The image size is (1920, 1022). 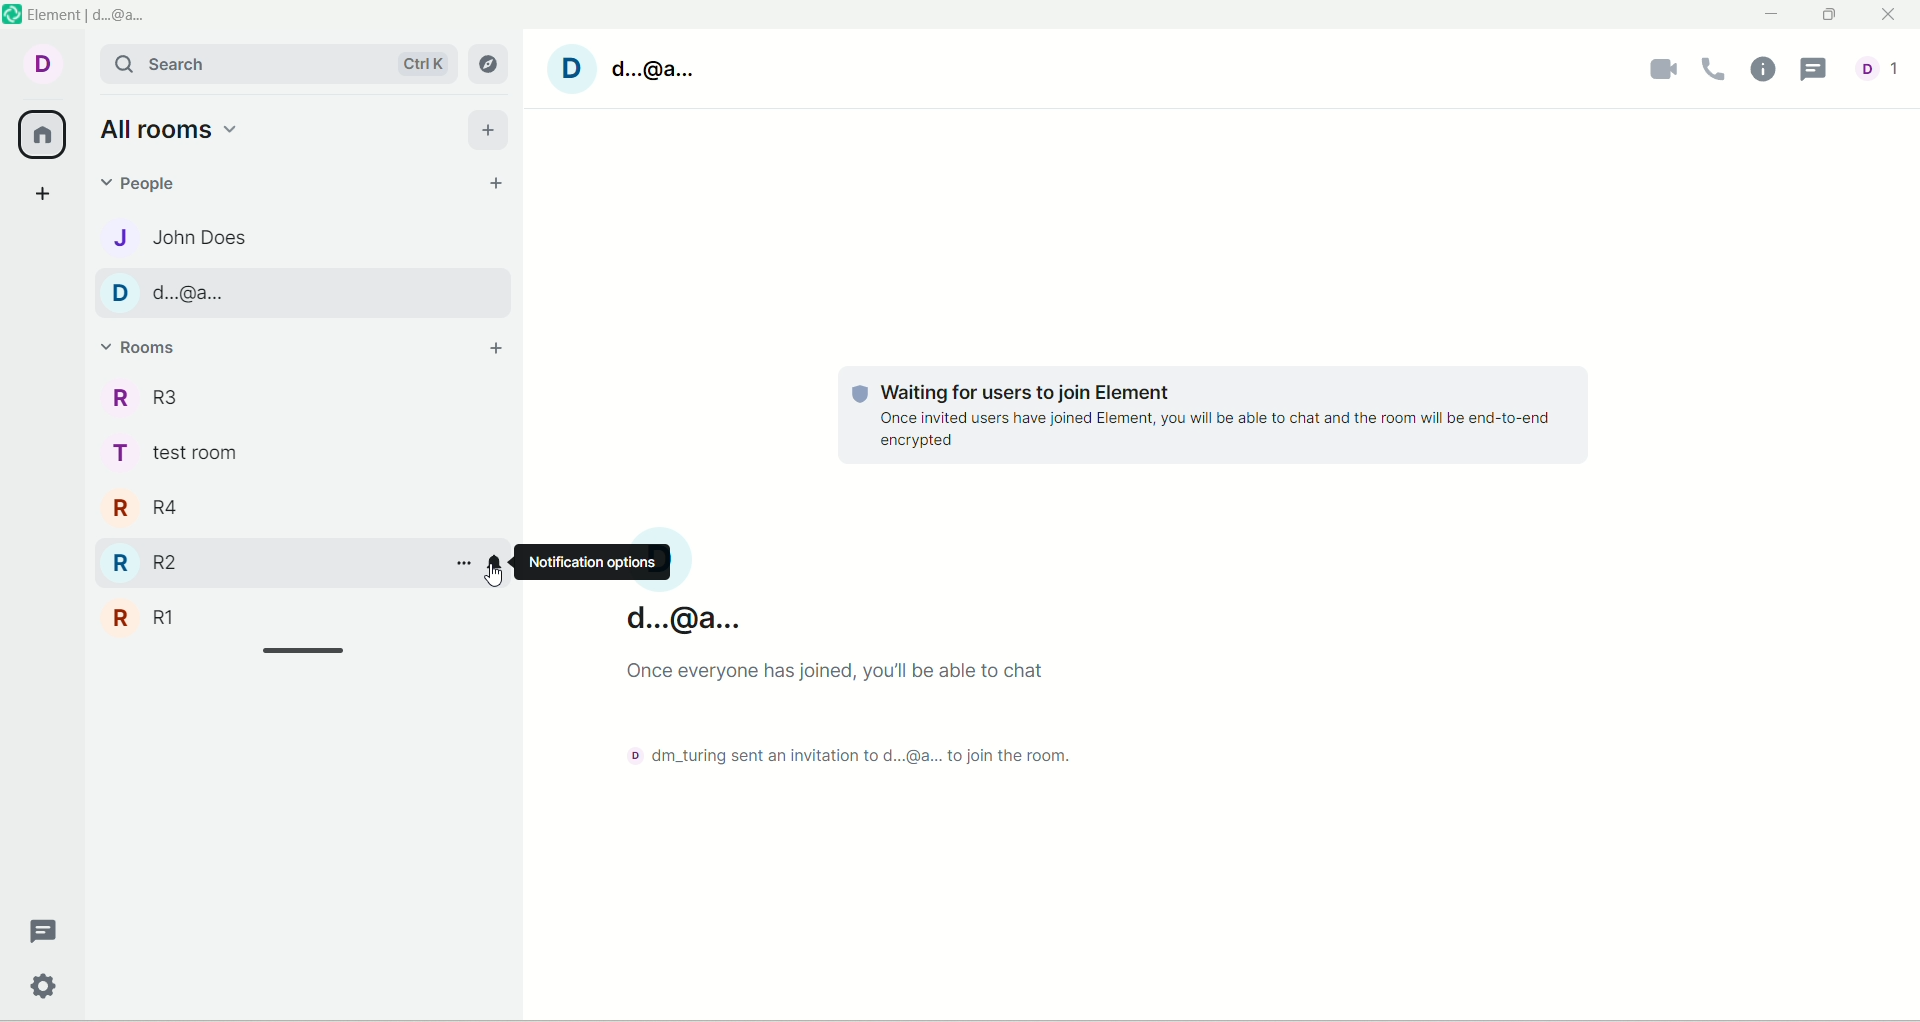 What do you see at coordinates (18, 16) in the screenshot?
I see `logo` at bounding box center [18, 16].